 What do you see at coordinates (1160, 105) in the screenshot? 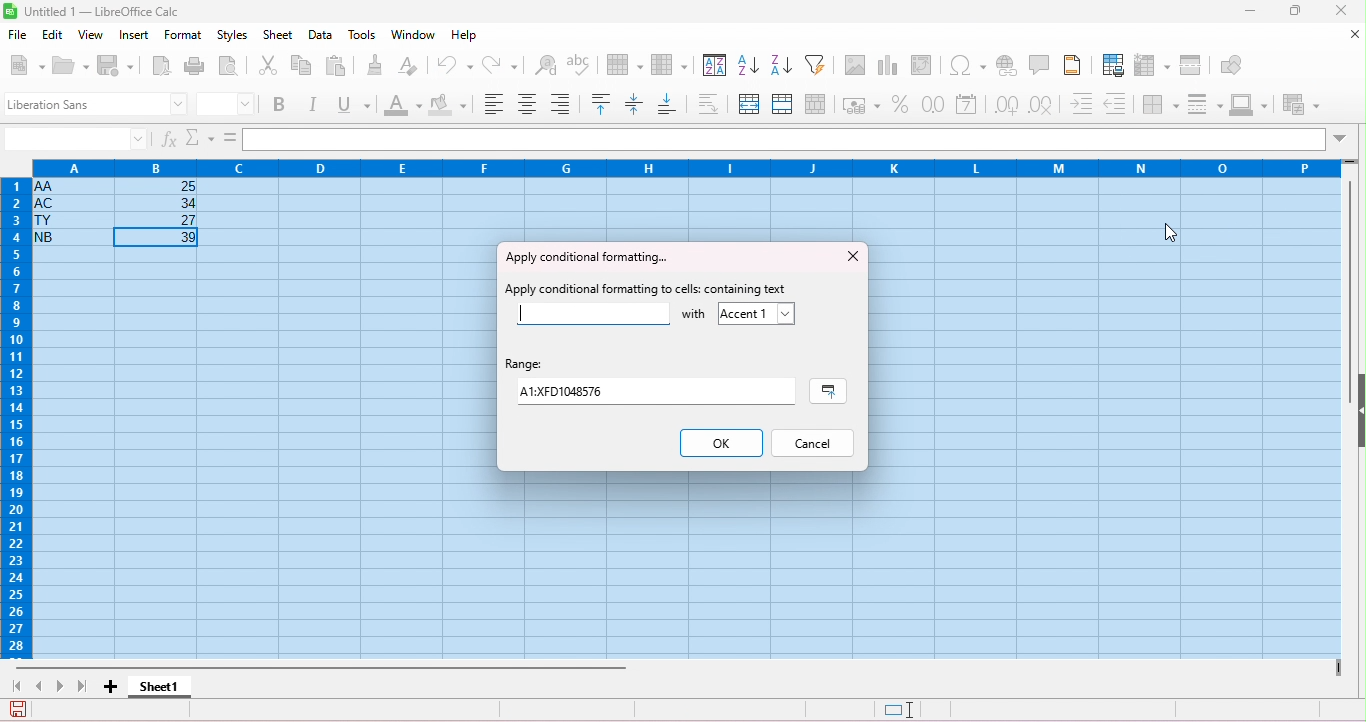
I see `border` at bounding box center [1160, 105].